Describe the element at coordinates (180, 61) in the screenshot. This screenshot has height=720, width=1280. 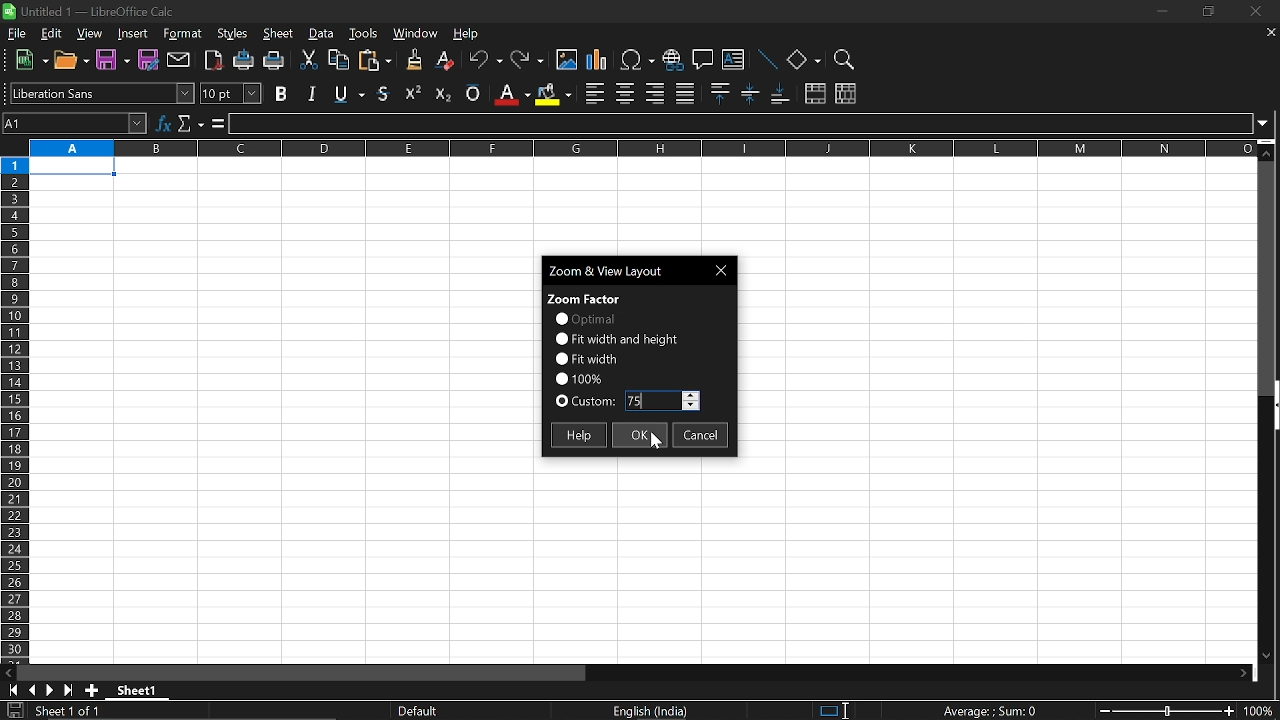
I see `attach` at that location.